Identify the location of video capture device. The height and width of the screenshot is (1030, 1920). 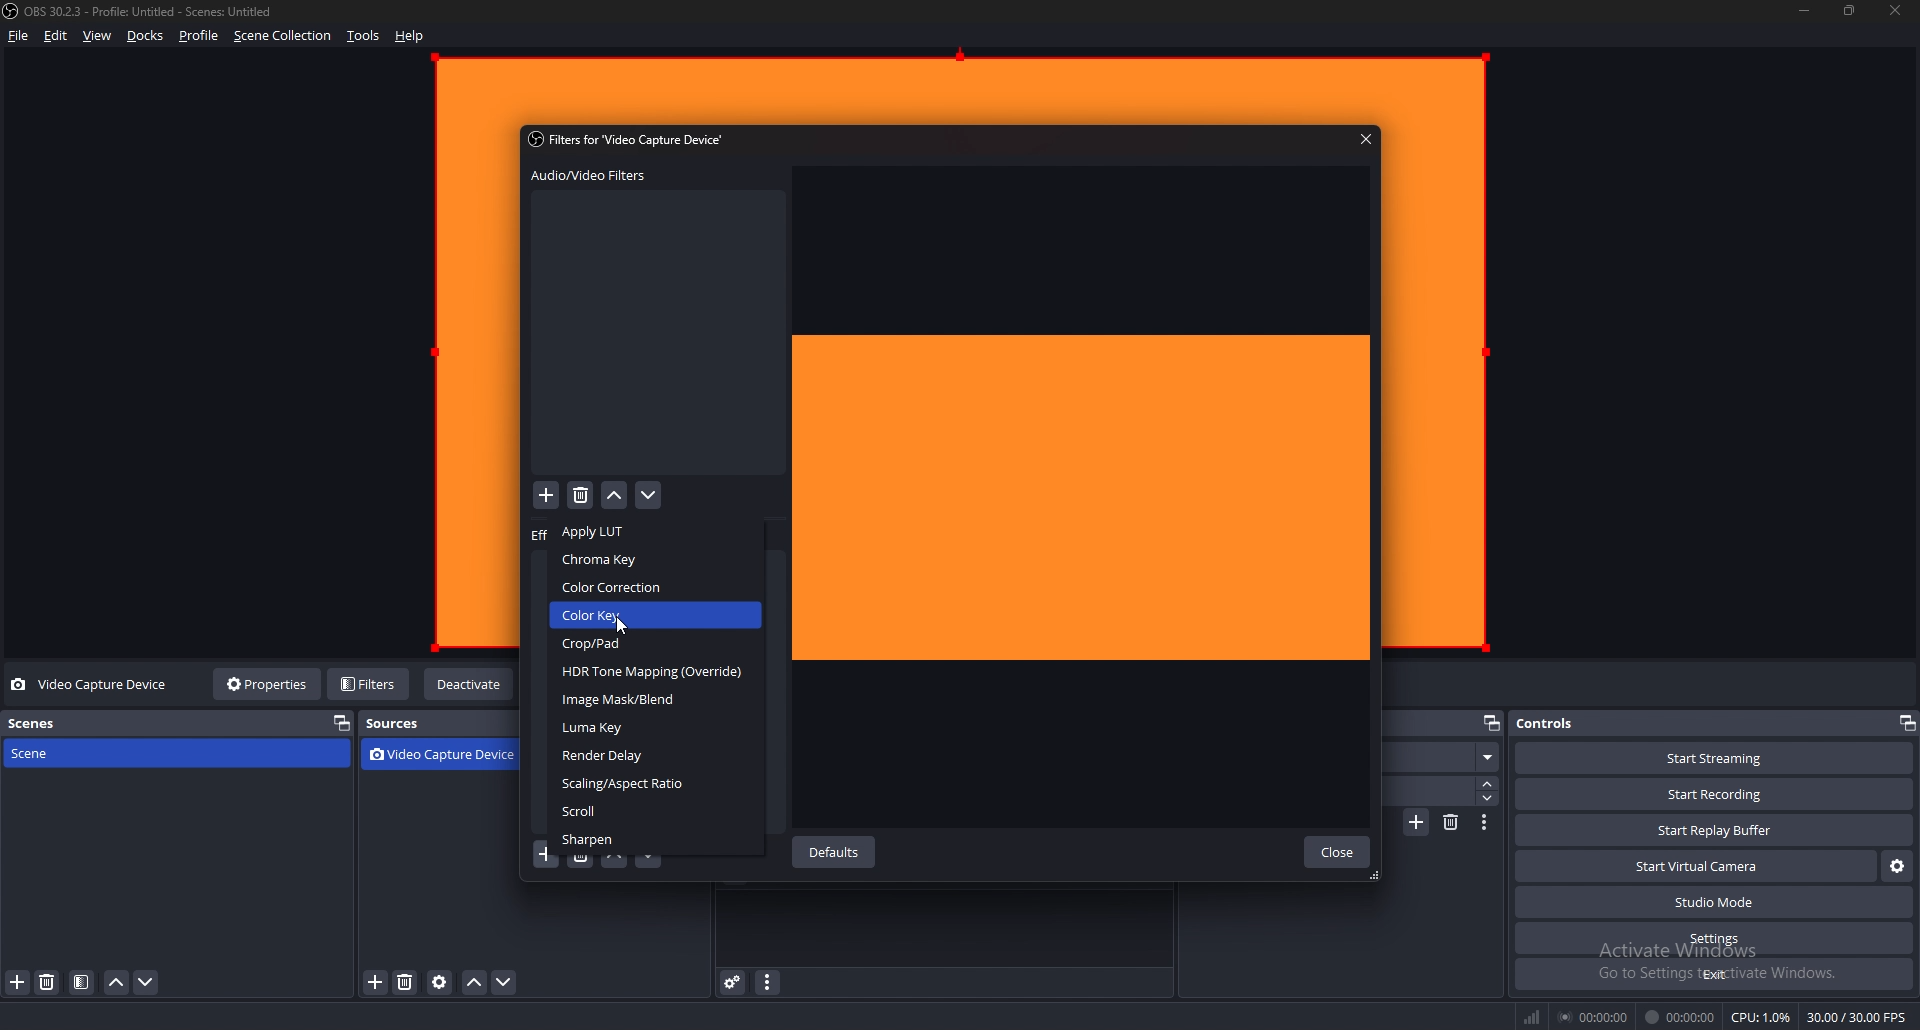
(448, 756).